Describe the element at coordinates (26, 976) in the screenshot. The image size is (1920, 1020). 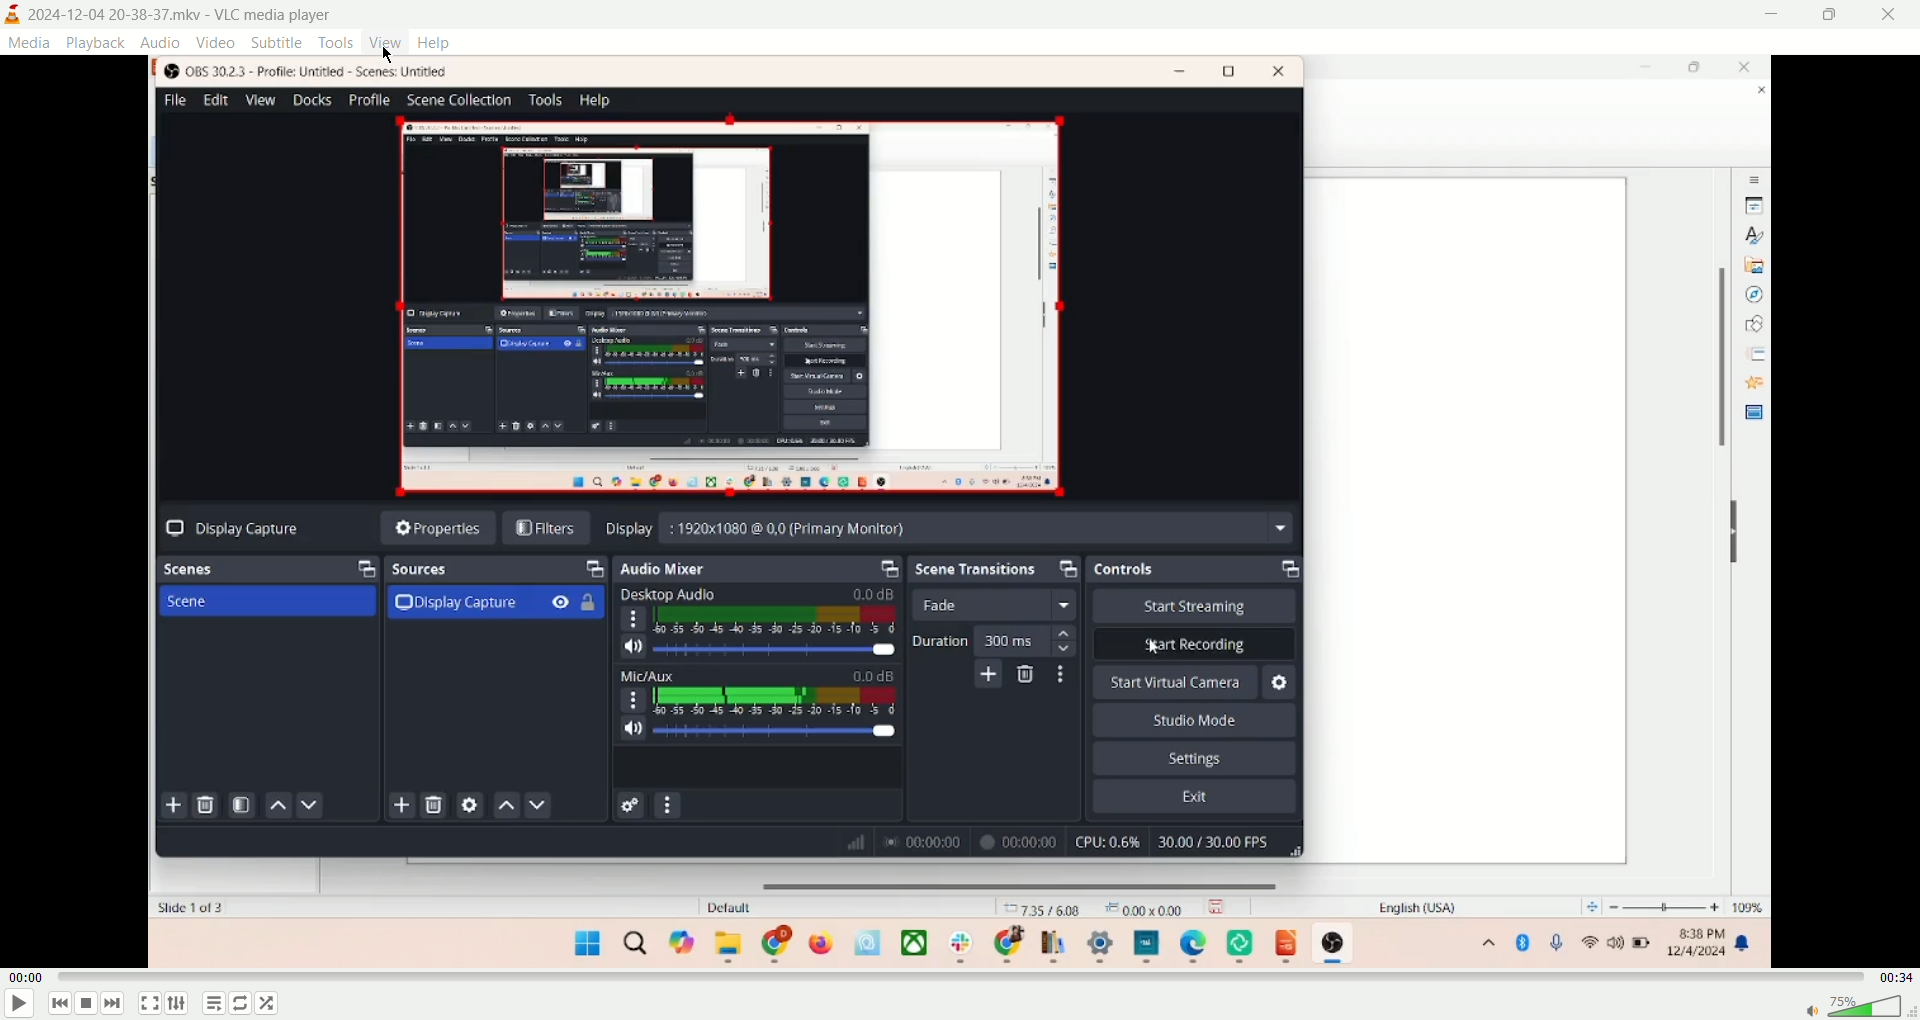
I see `played time` at that location.